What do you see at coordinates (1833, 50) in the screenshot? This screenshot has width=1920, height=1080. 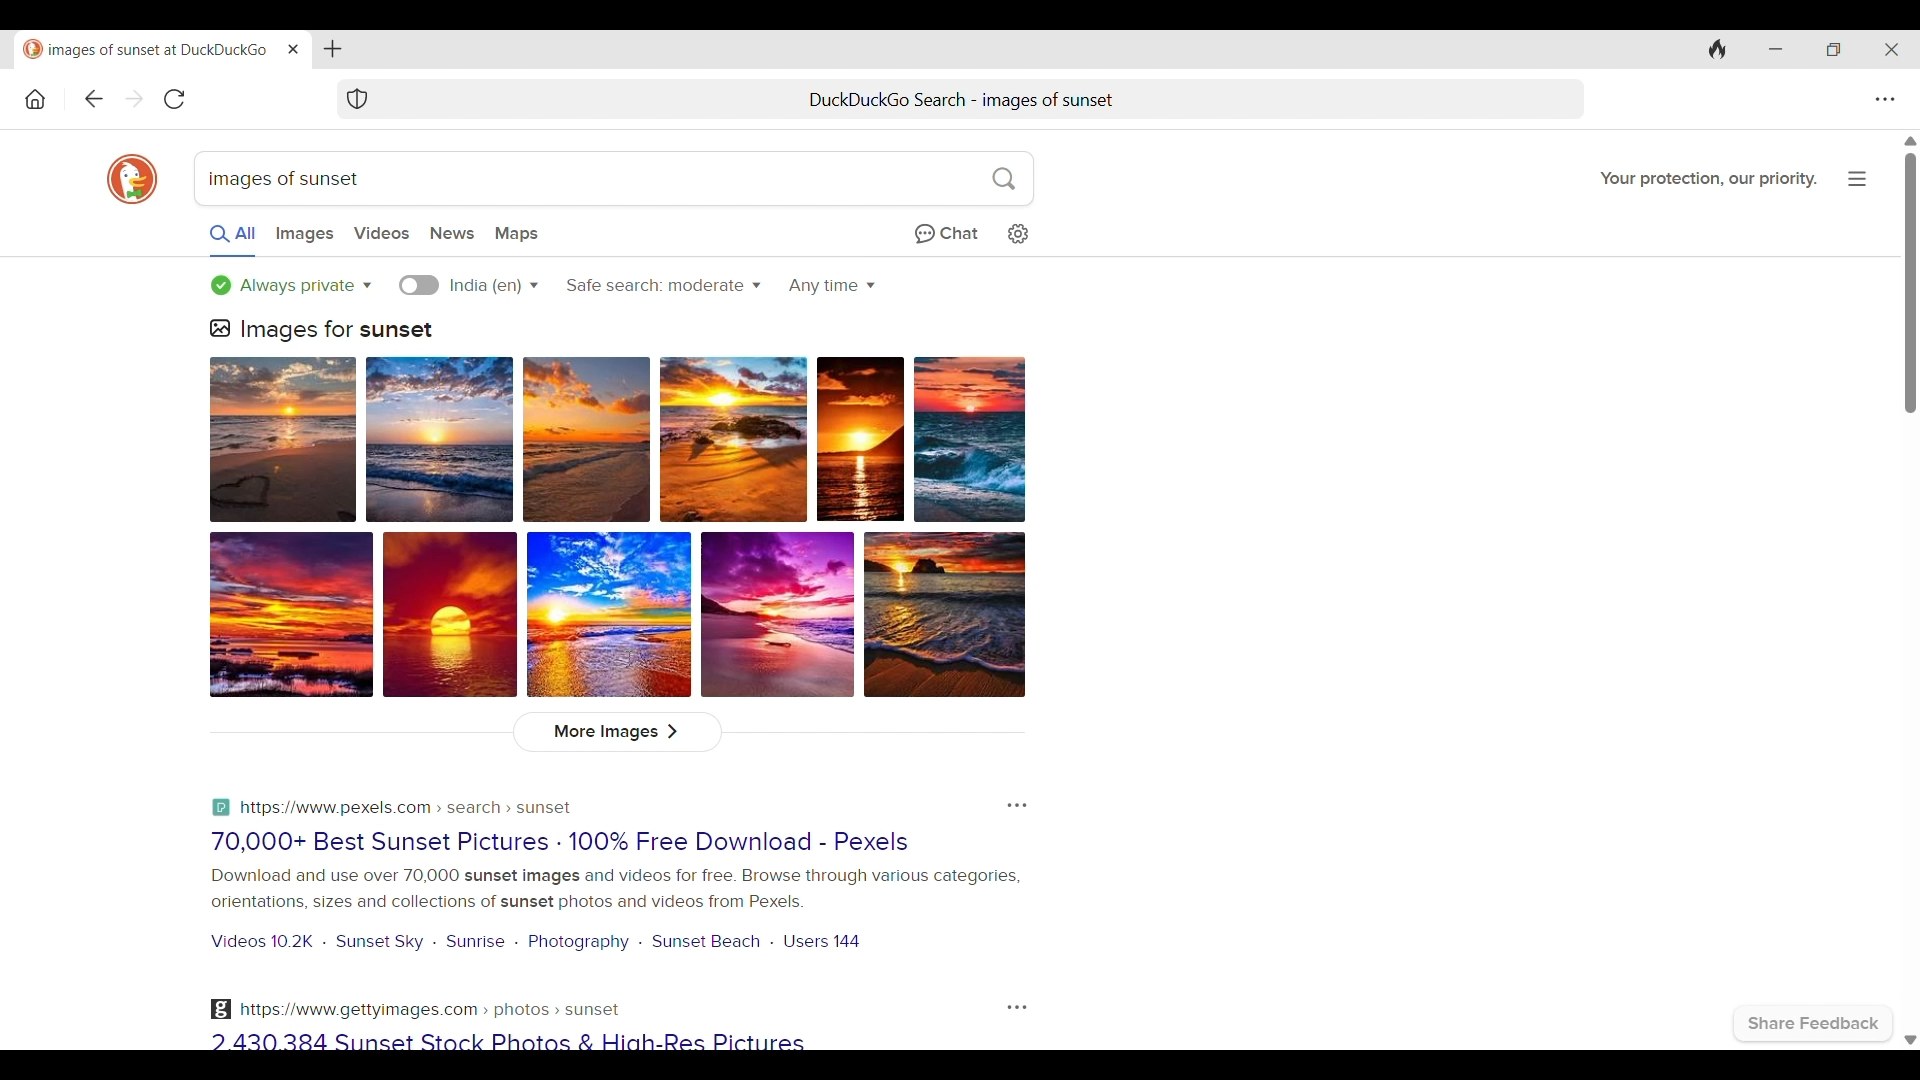 I see `Show interface in a smaller tab` at bounding box center [1833, 50].